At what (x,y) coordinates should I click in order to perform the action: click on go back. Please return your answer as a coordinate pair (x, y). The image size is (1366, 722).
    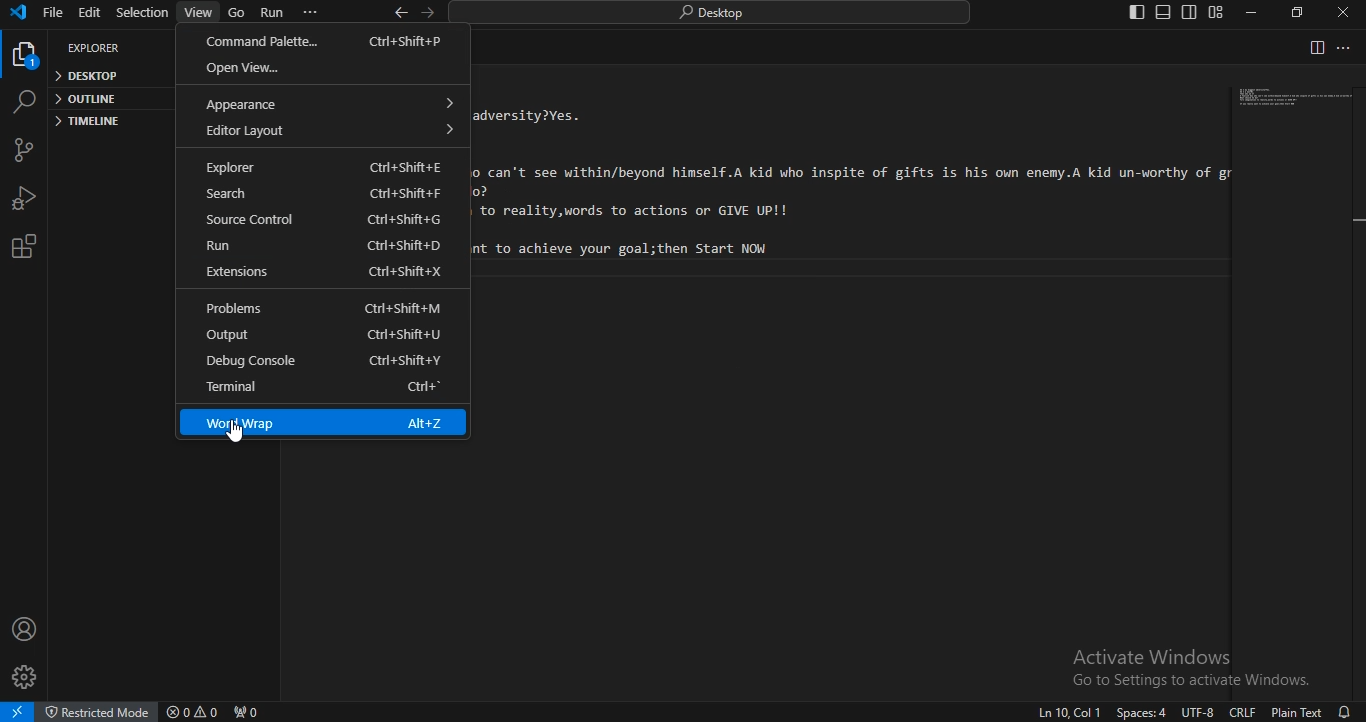
    Looking at the image, I should click on (401, 12).